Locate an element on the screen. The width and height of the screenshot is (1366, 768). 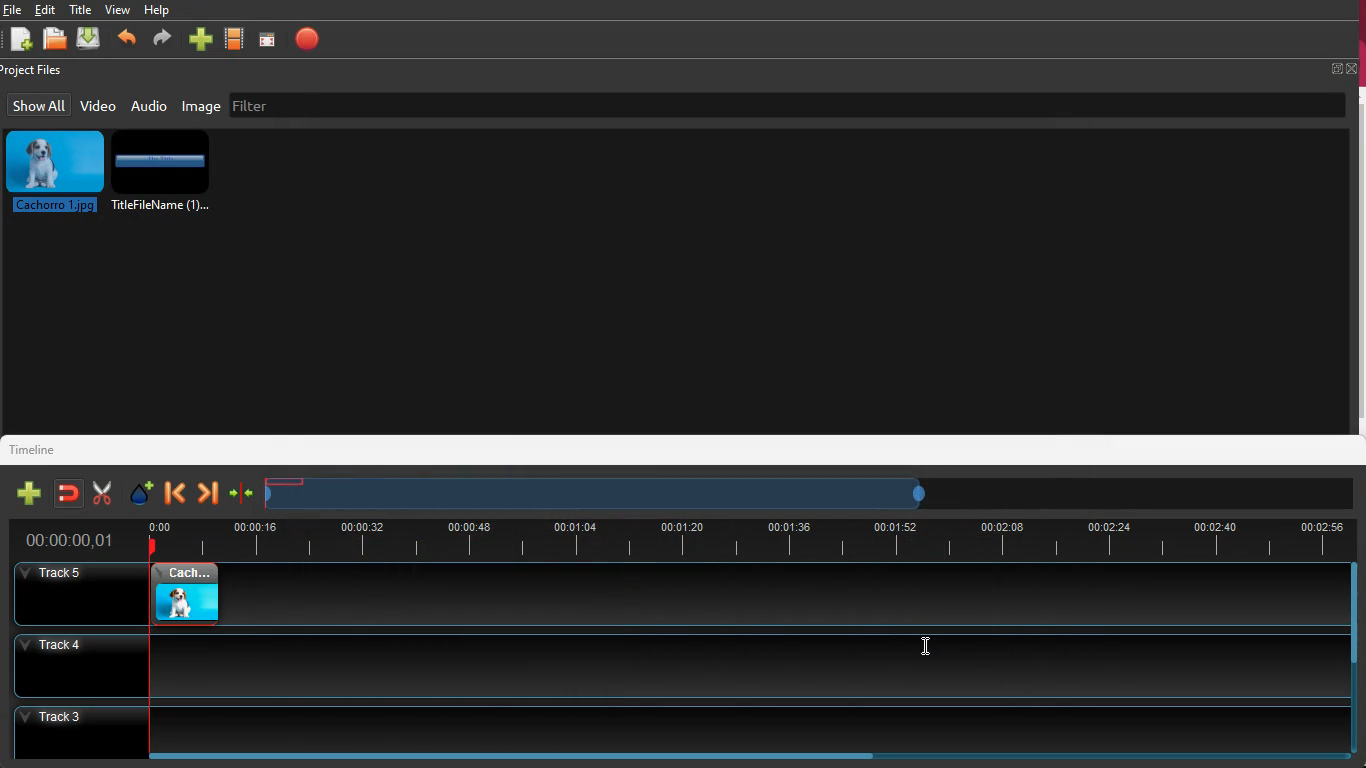
focus is located at coordinates (268, 39).